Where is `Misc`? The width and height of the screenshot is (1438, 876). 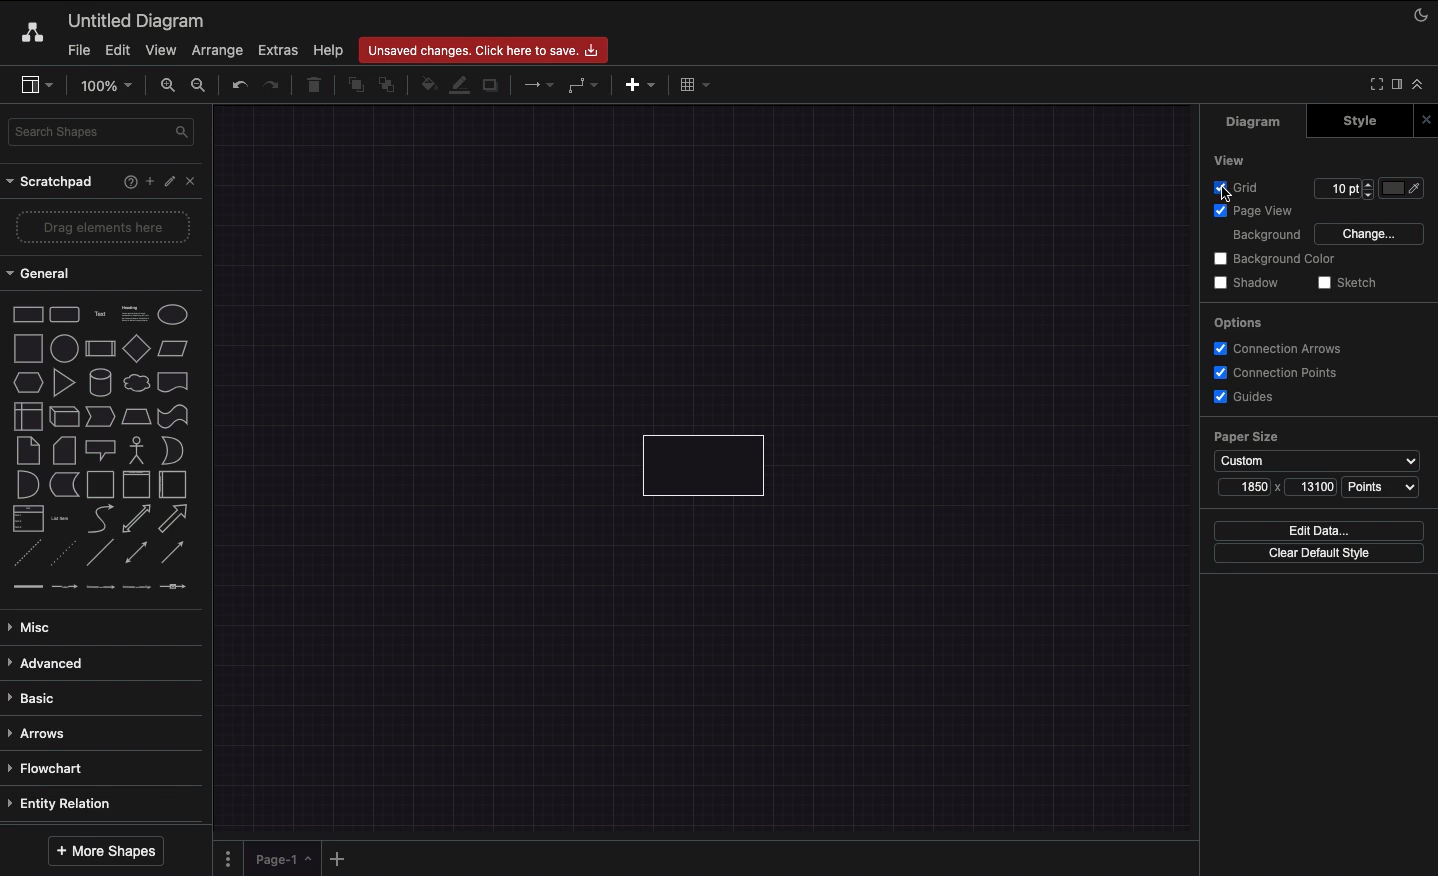 Misc is located at coordinates (30, 626).